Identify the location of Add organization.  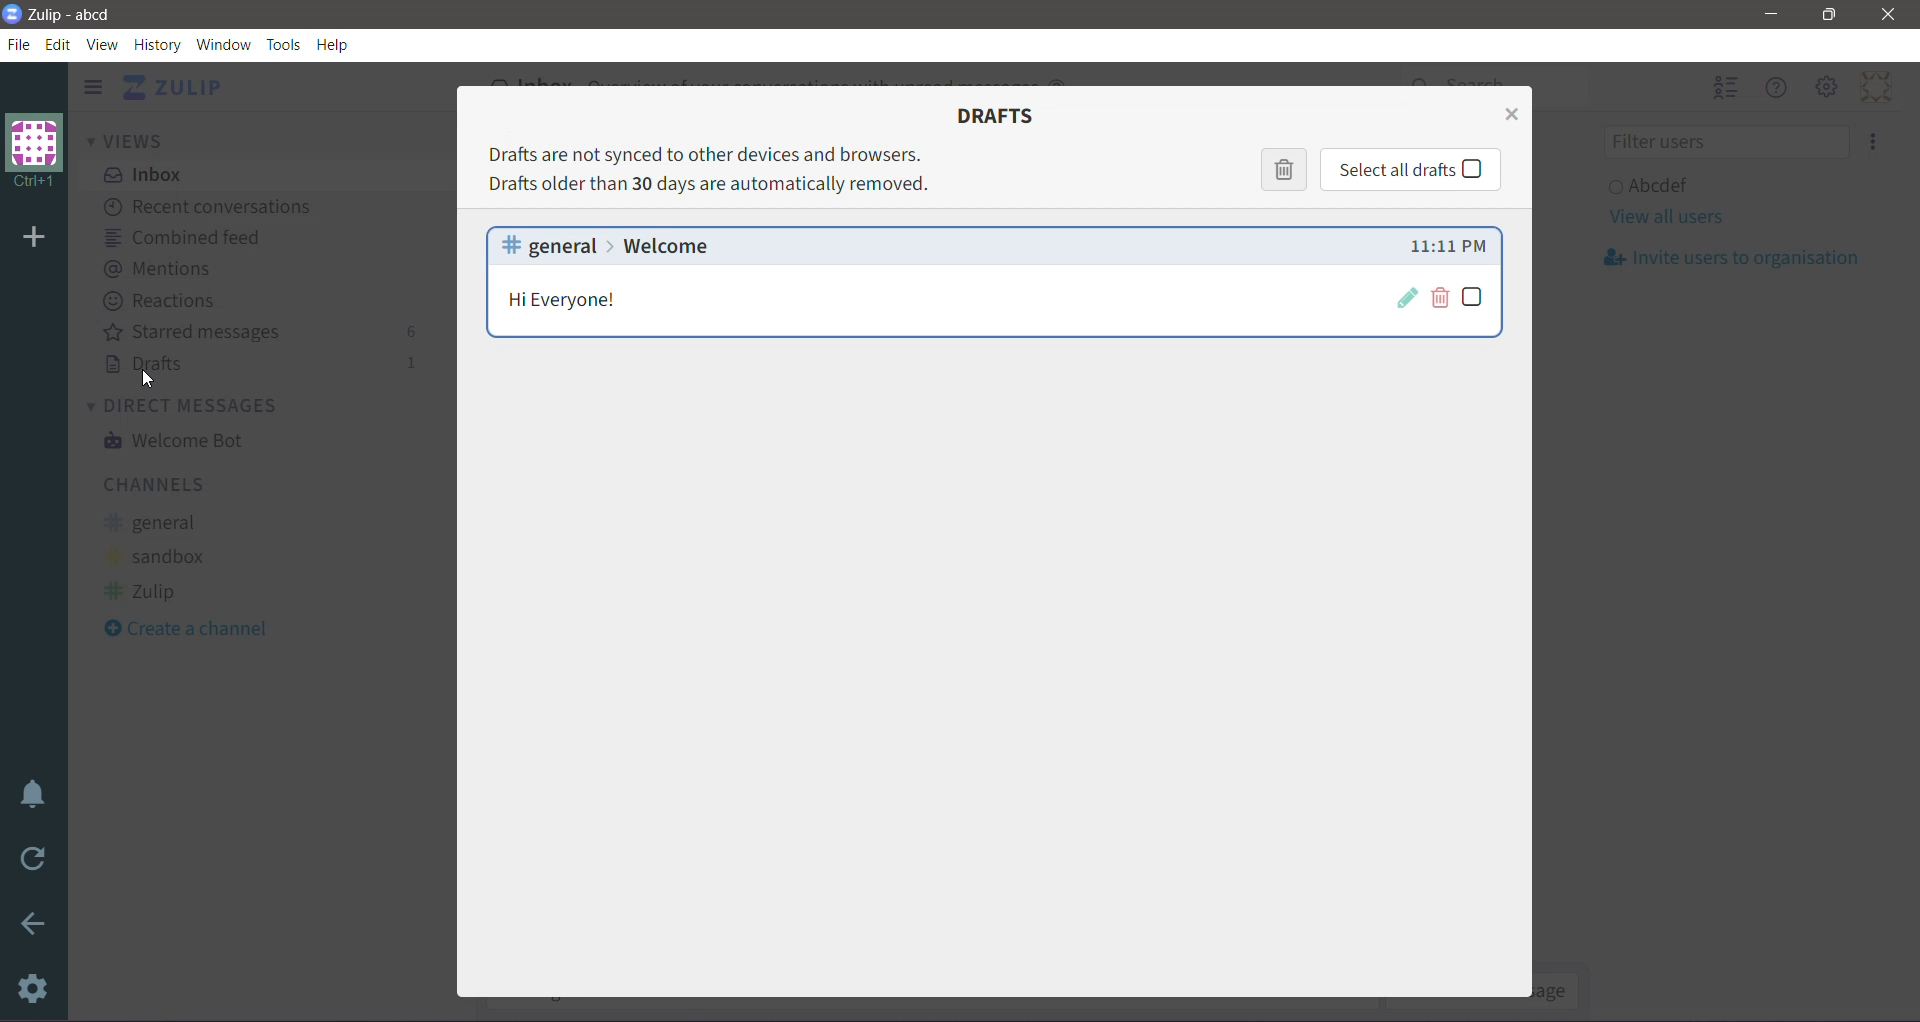
(32, 239).